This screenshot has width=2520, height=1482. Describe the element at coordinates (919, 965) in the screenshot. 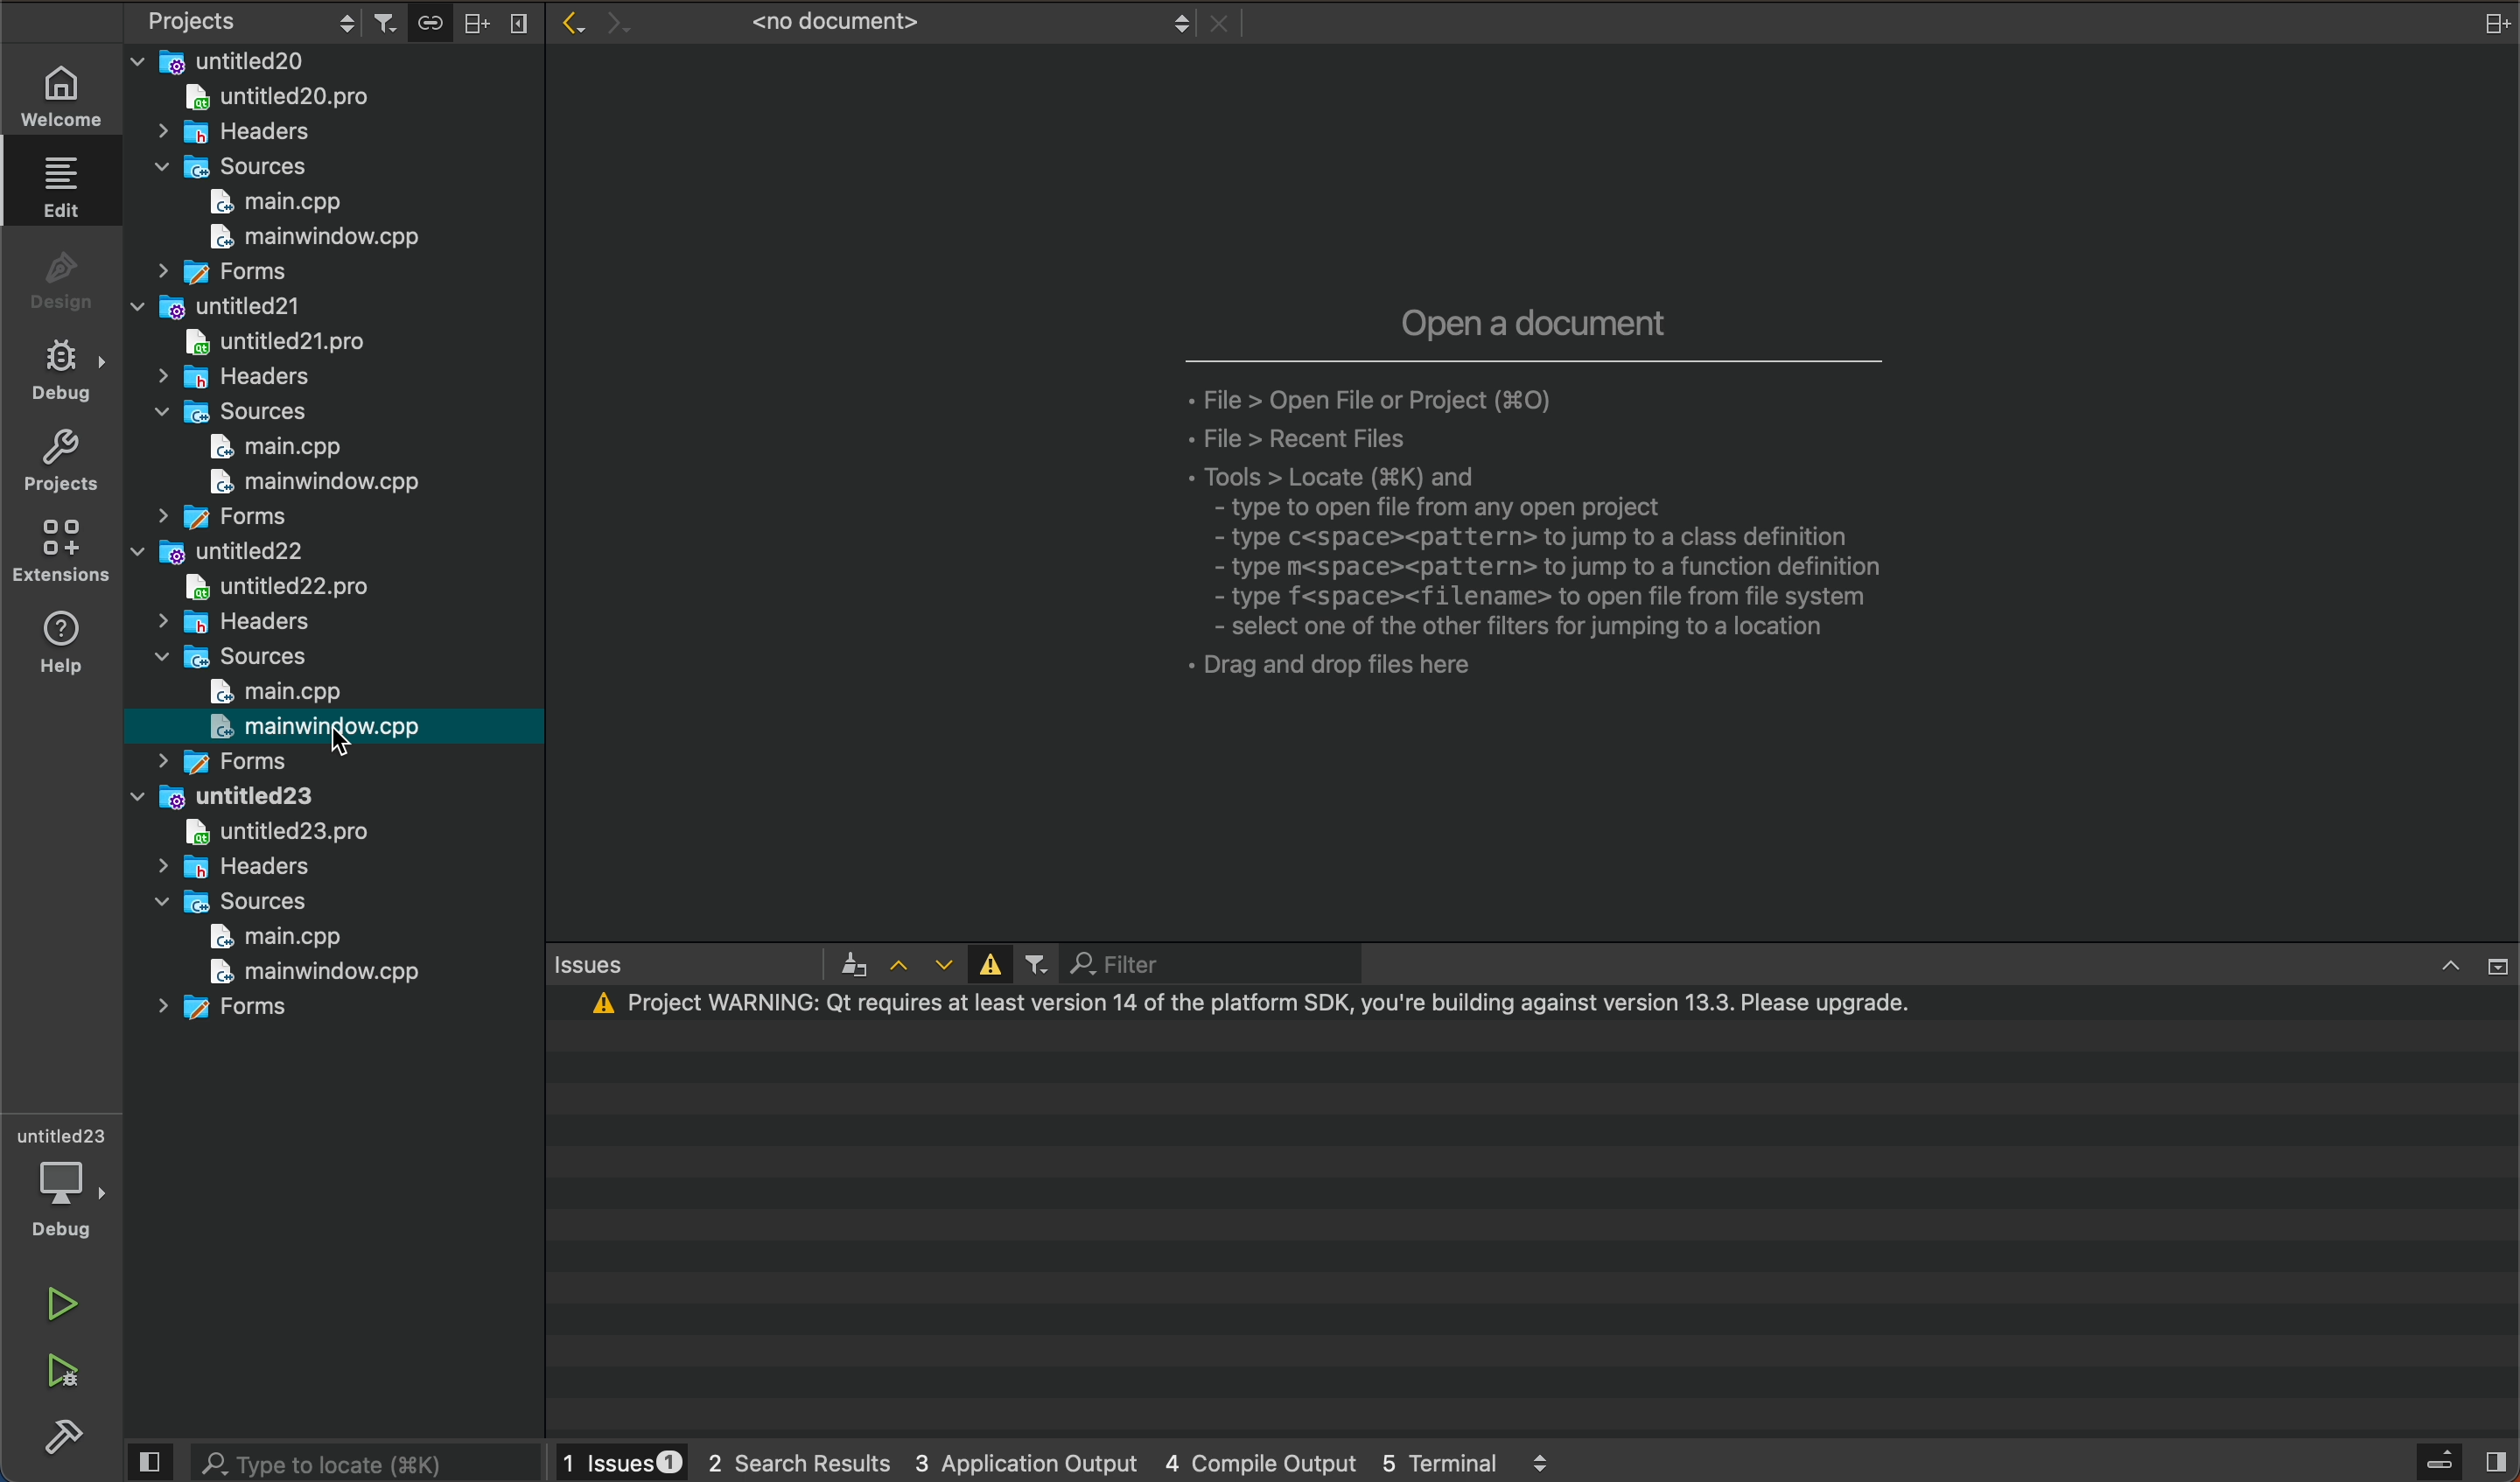

I see `arrows` at that location.